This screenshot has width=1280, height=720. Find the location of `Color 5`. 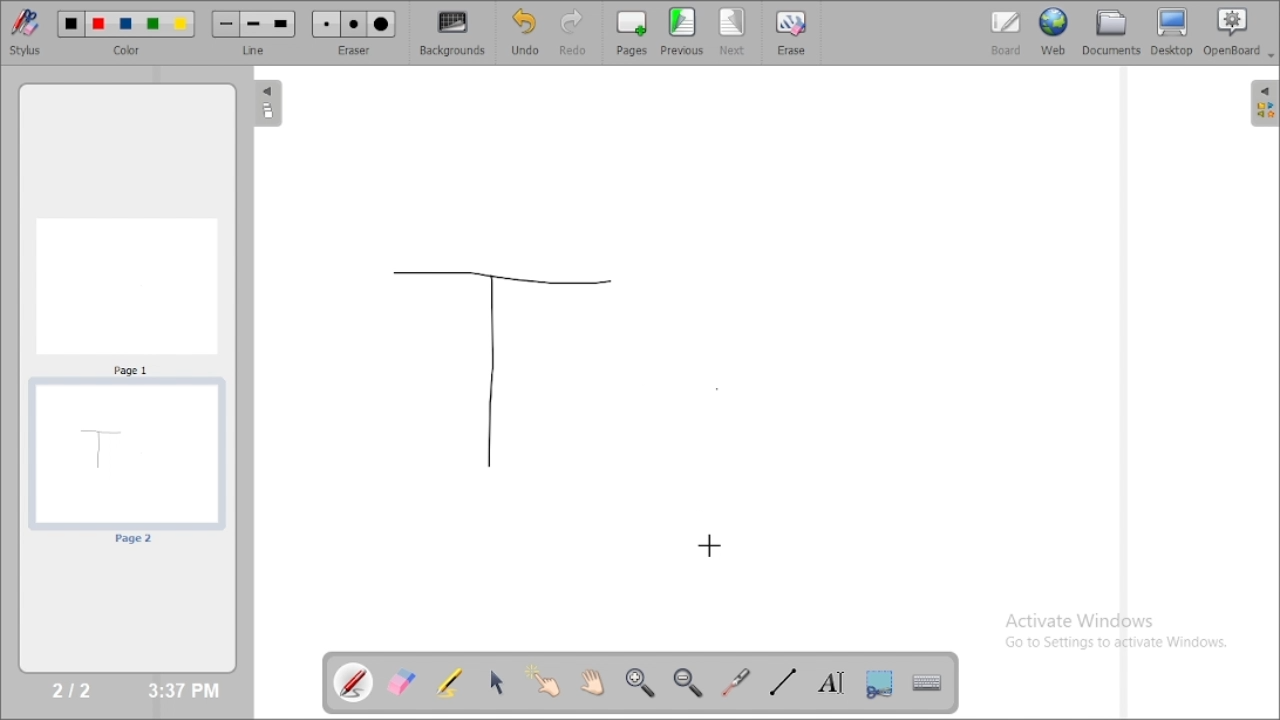

Color 5 is located at coordinates (181, 24).